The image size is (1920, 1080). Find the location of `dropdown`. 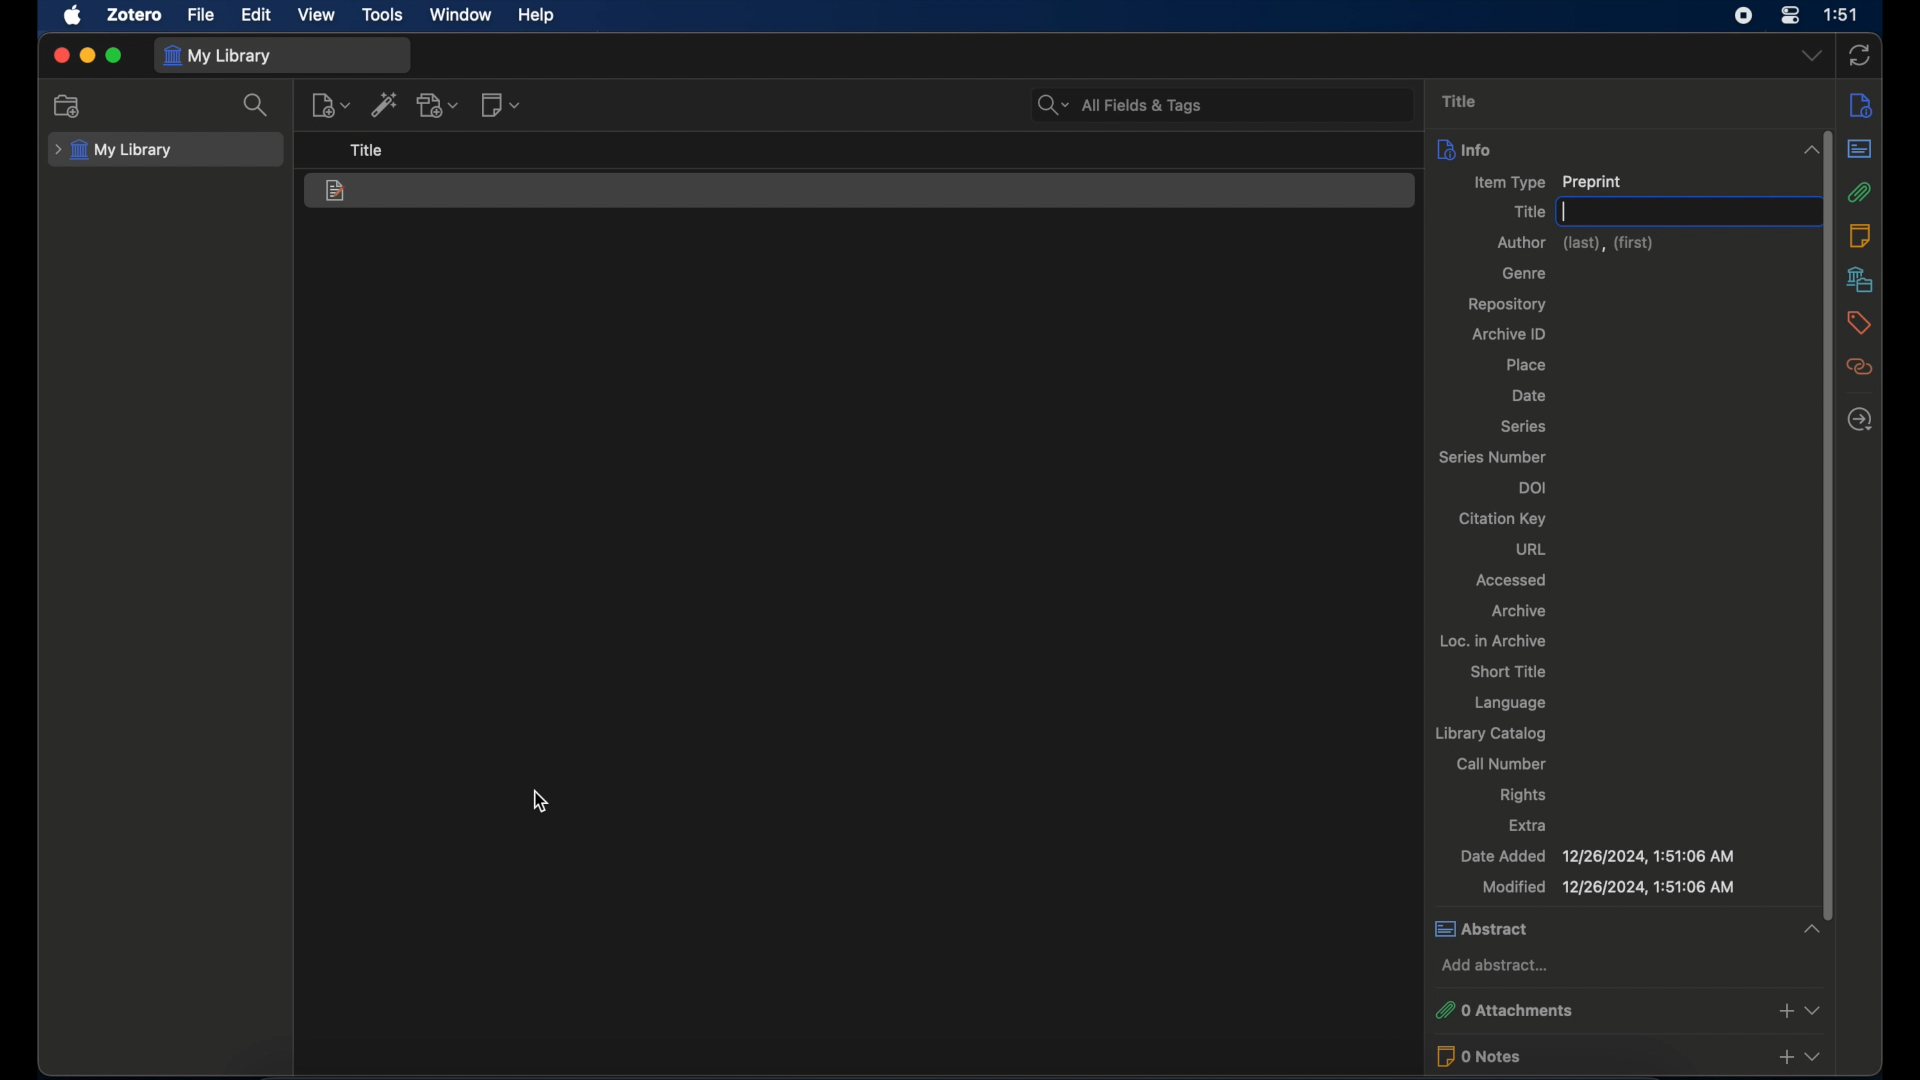

dropdown is located at coordinates (1811, 54).